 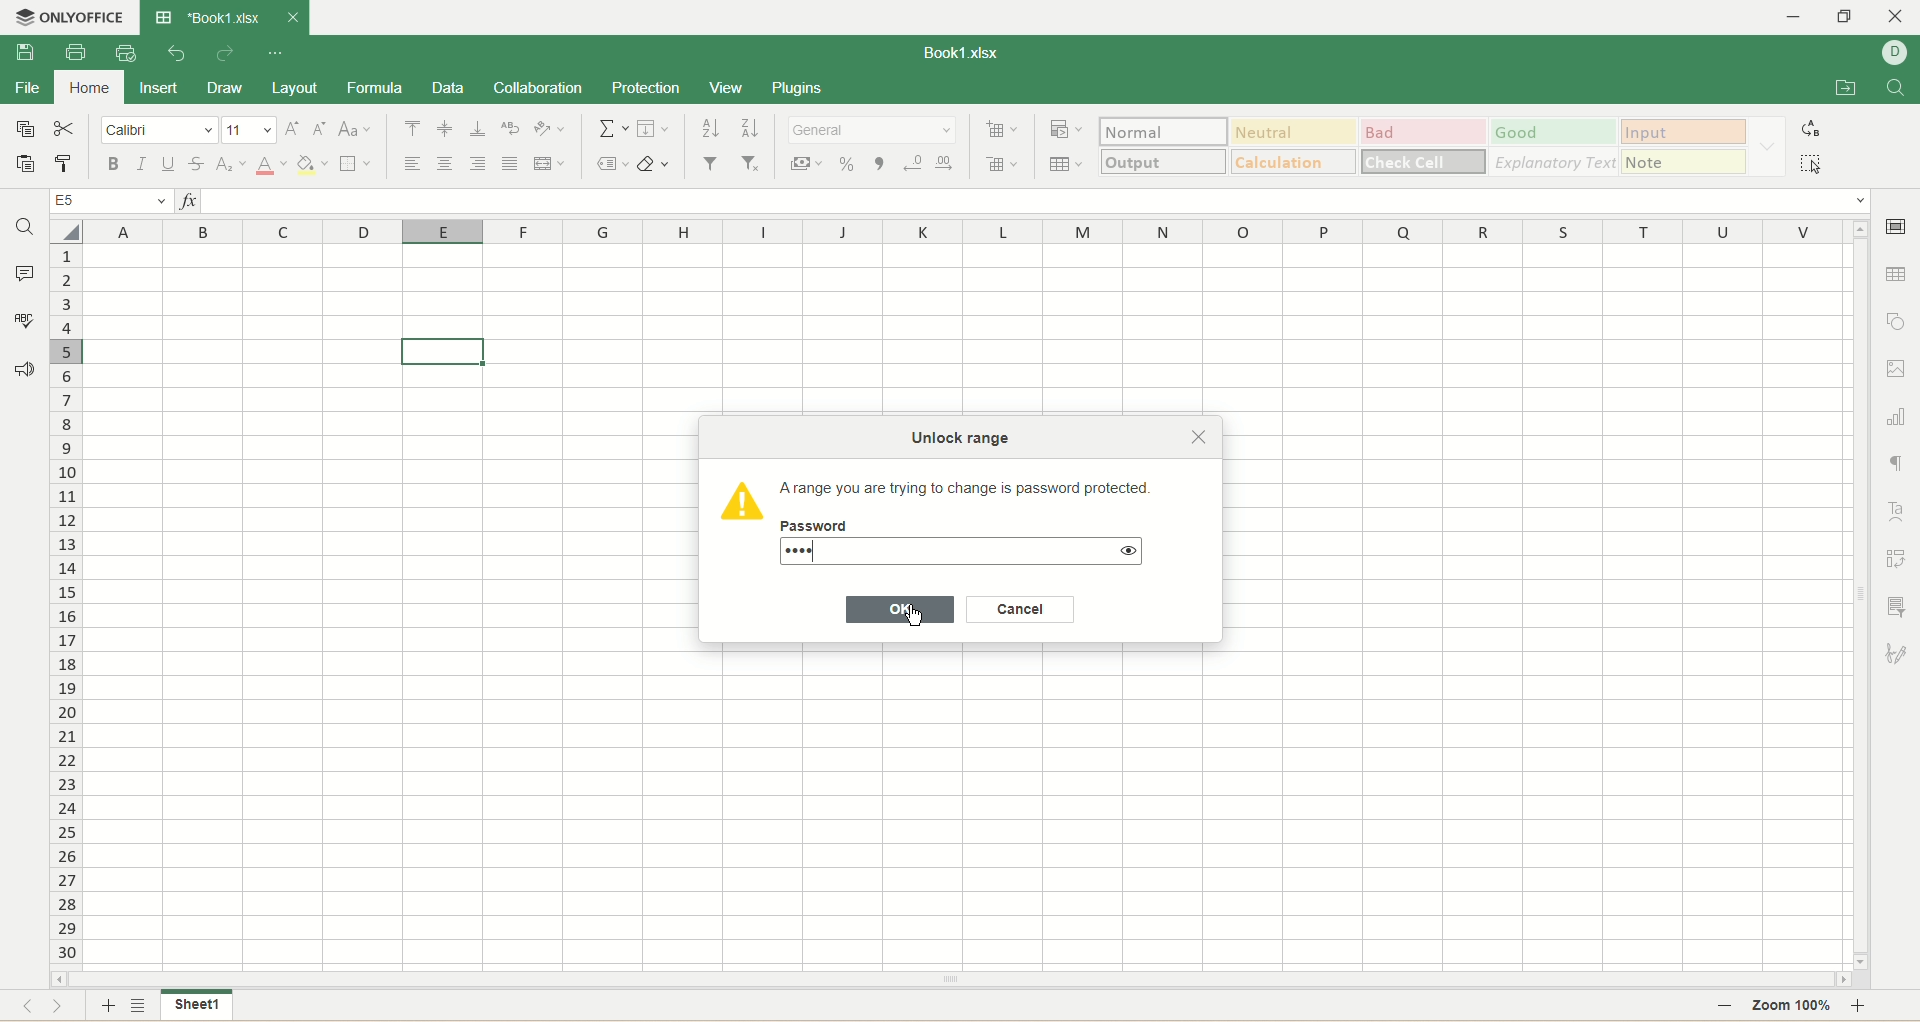 What do you see at coordinates (109, 203) in the screenshot?
I see `E5` at bounding box center [109, 203].